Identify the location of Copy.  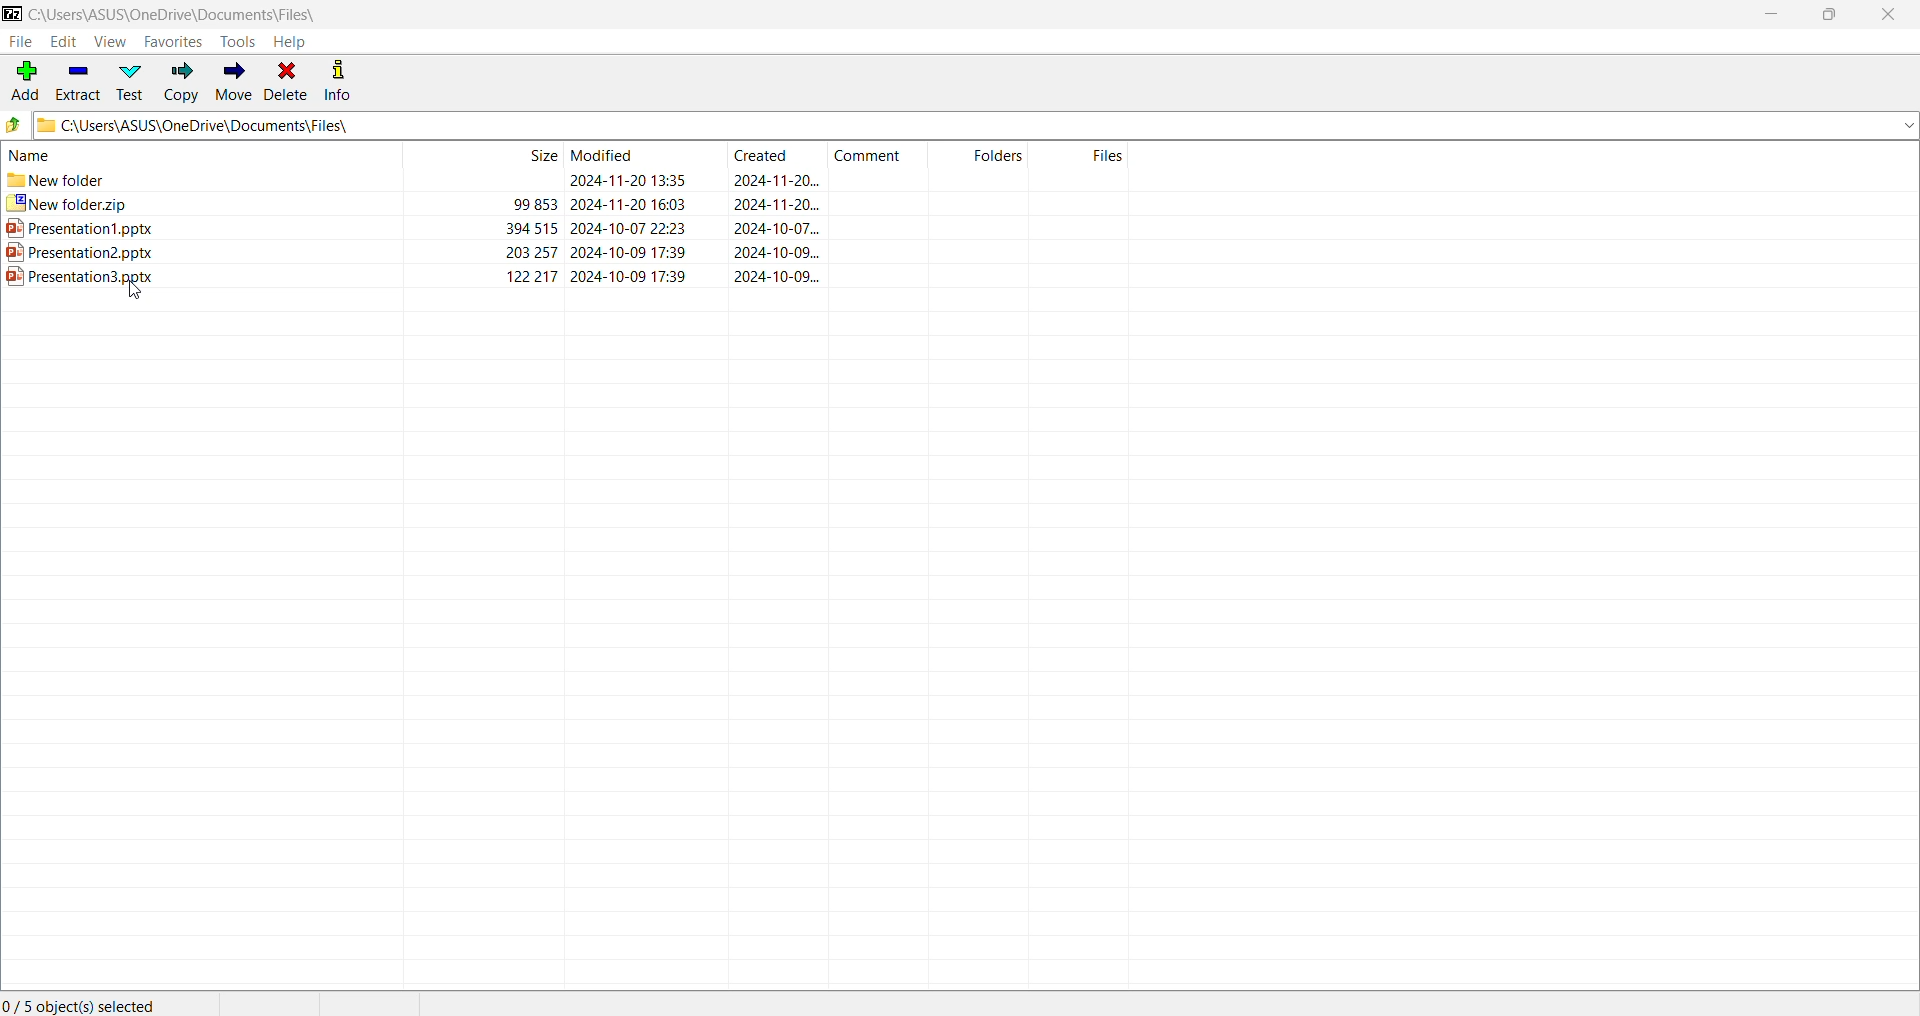
(182, 83).